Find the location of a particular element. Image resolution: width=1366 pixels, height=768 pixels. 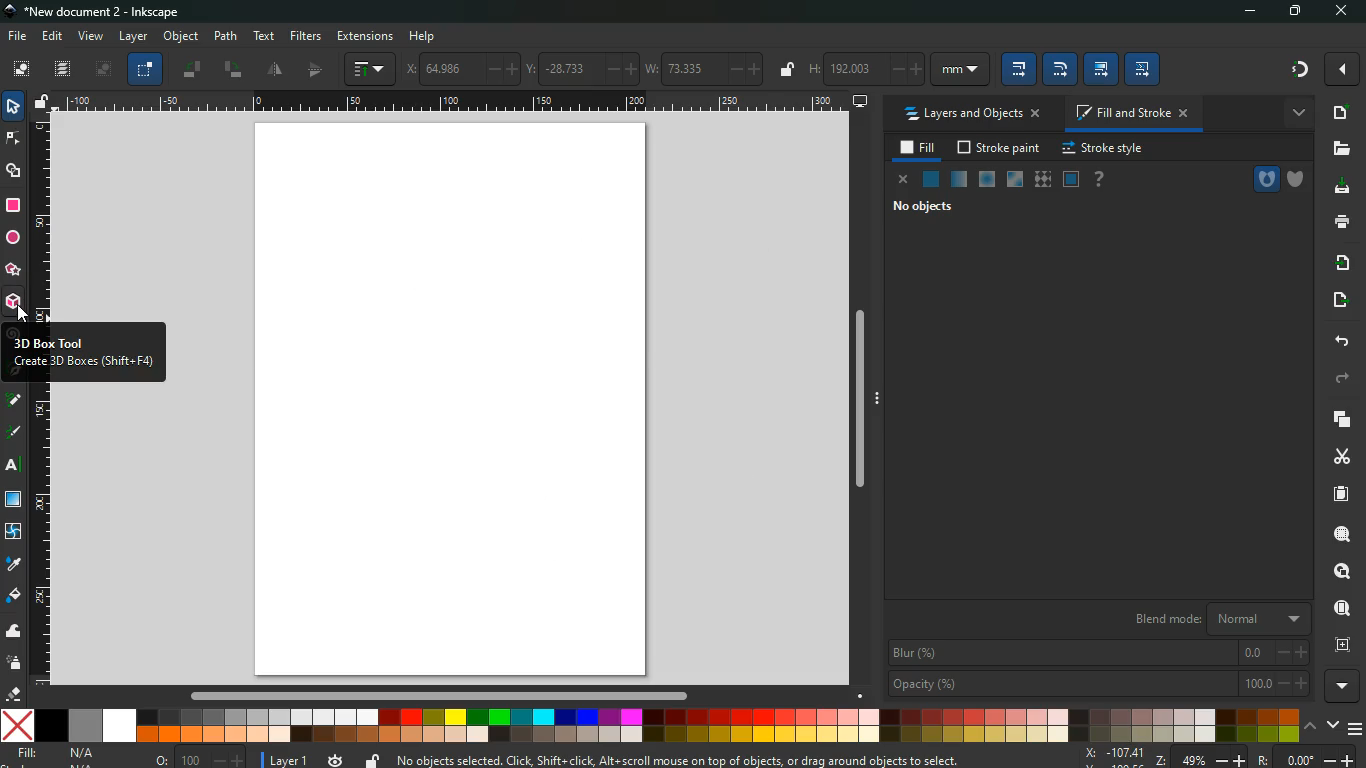

path is located at coordinates (227, 35).